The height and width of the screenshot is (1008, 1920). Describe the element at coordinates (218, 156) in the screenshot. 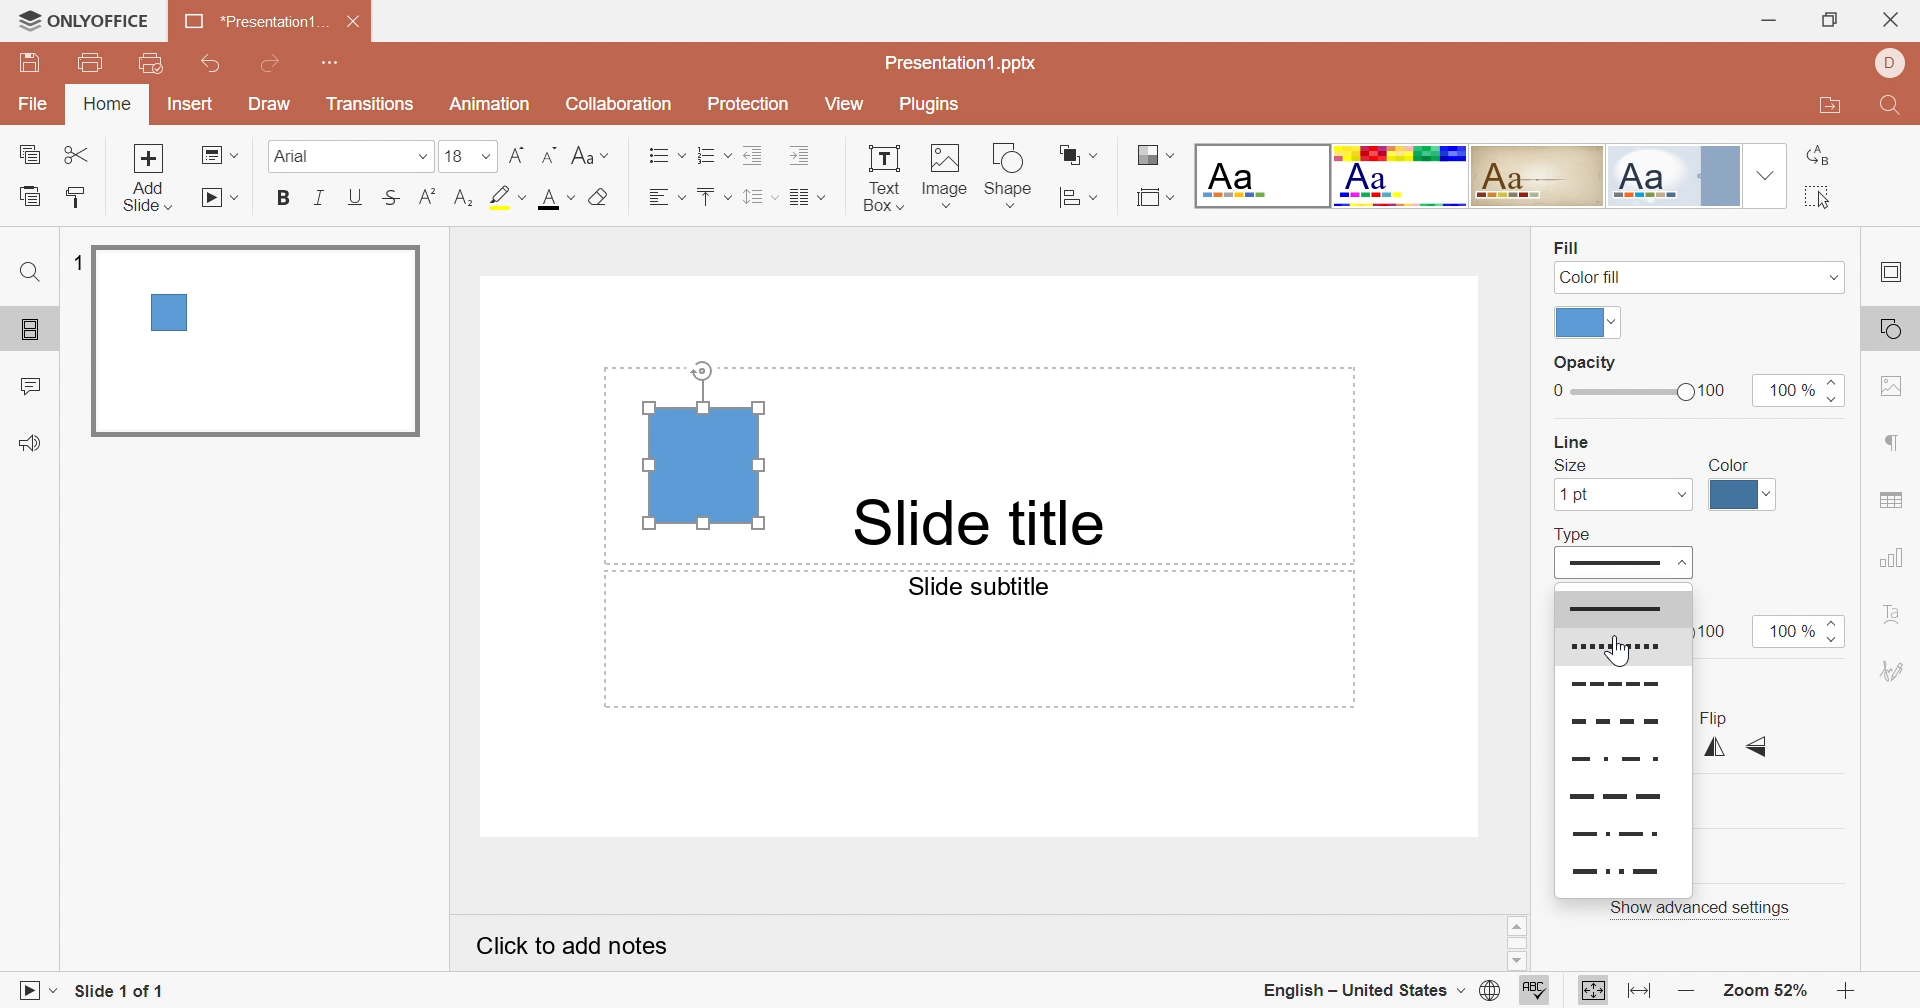

I see `Change slide layout` at that location.